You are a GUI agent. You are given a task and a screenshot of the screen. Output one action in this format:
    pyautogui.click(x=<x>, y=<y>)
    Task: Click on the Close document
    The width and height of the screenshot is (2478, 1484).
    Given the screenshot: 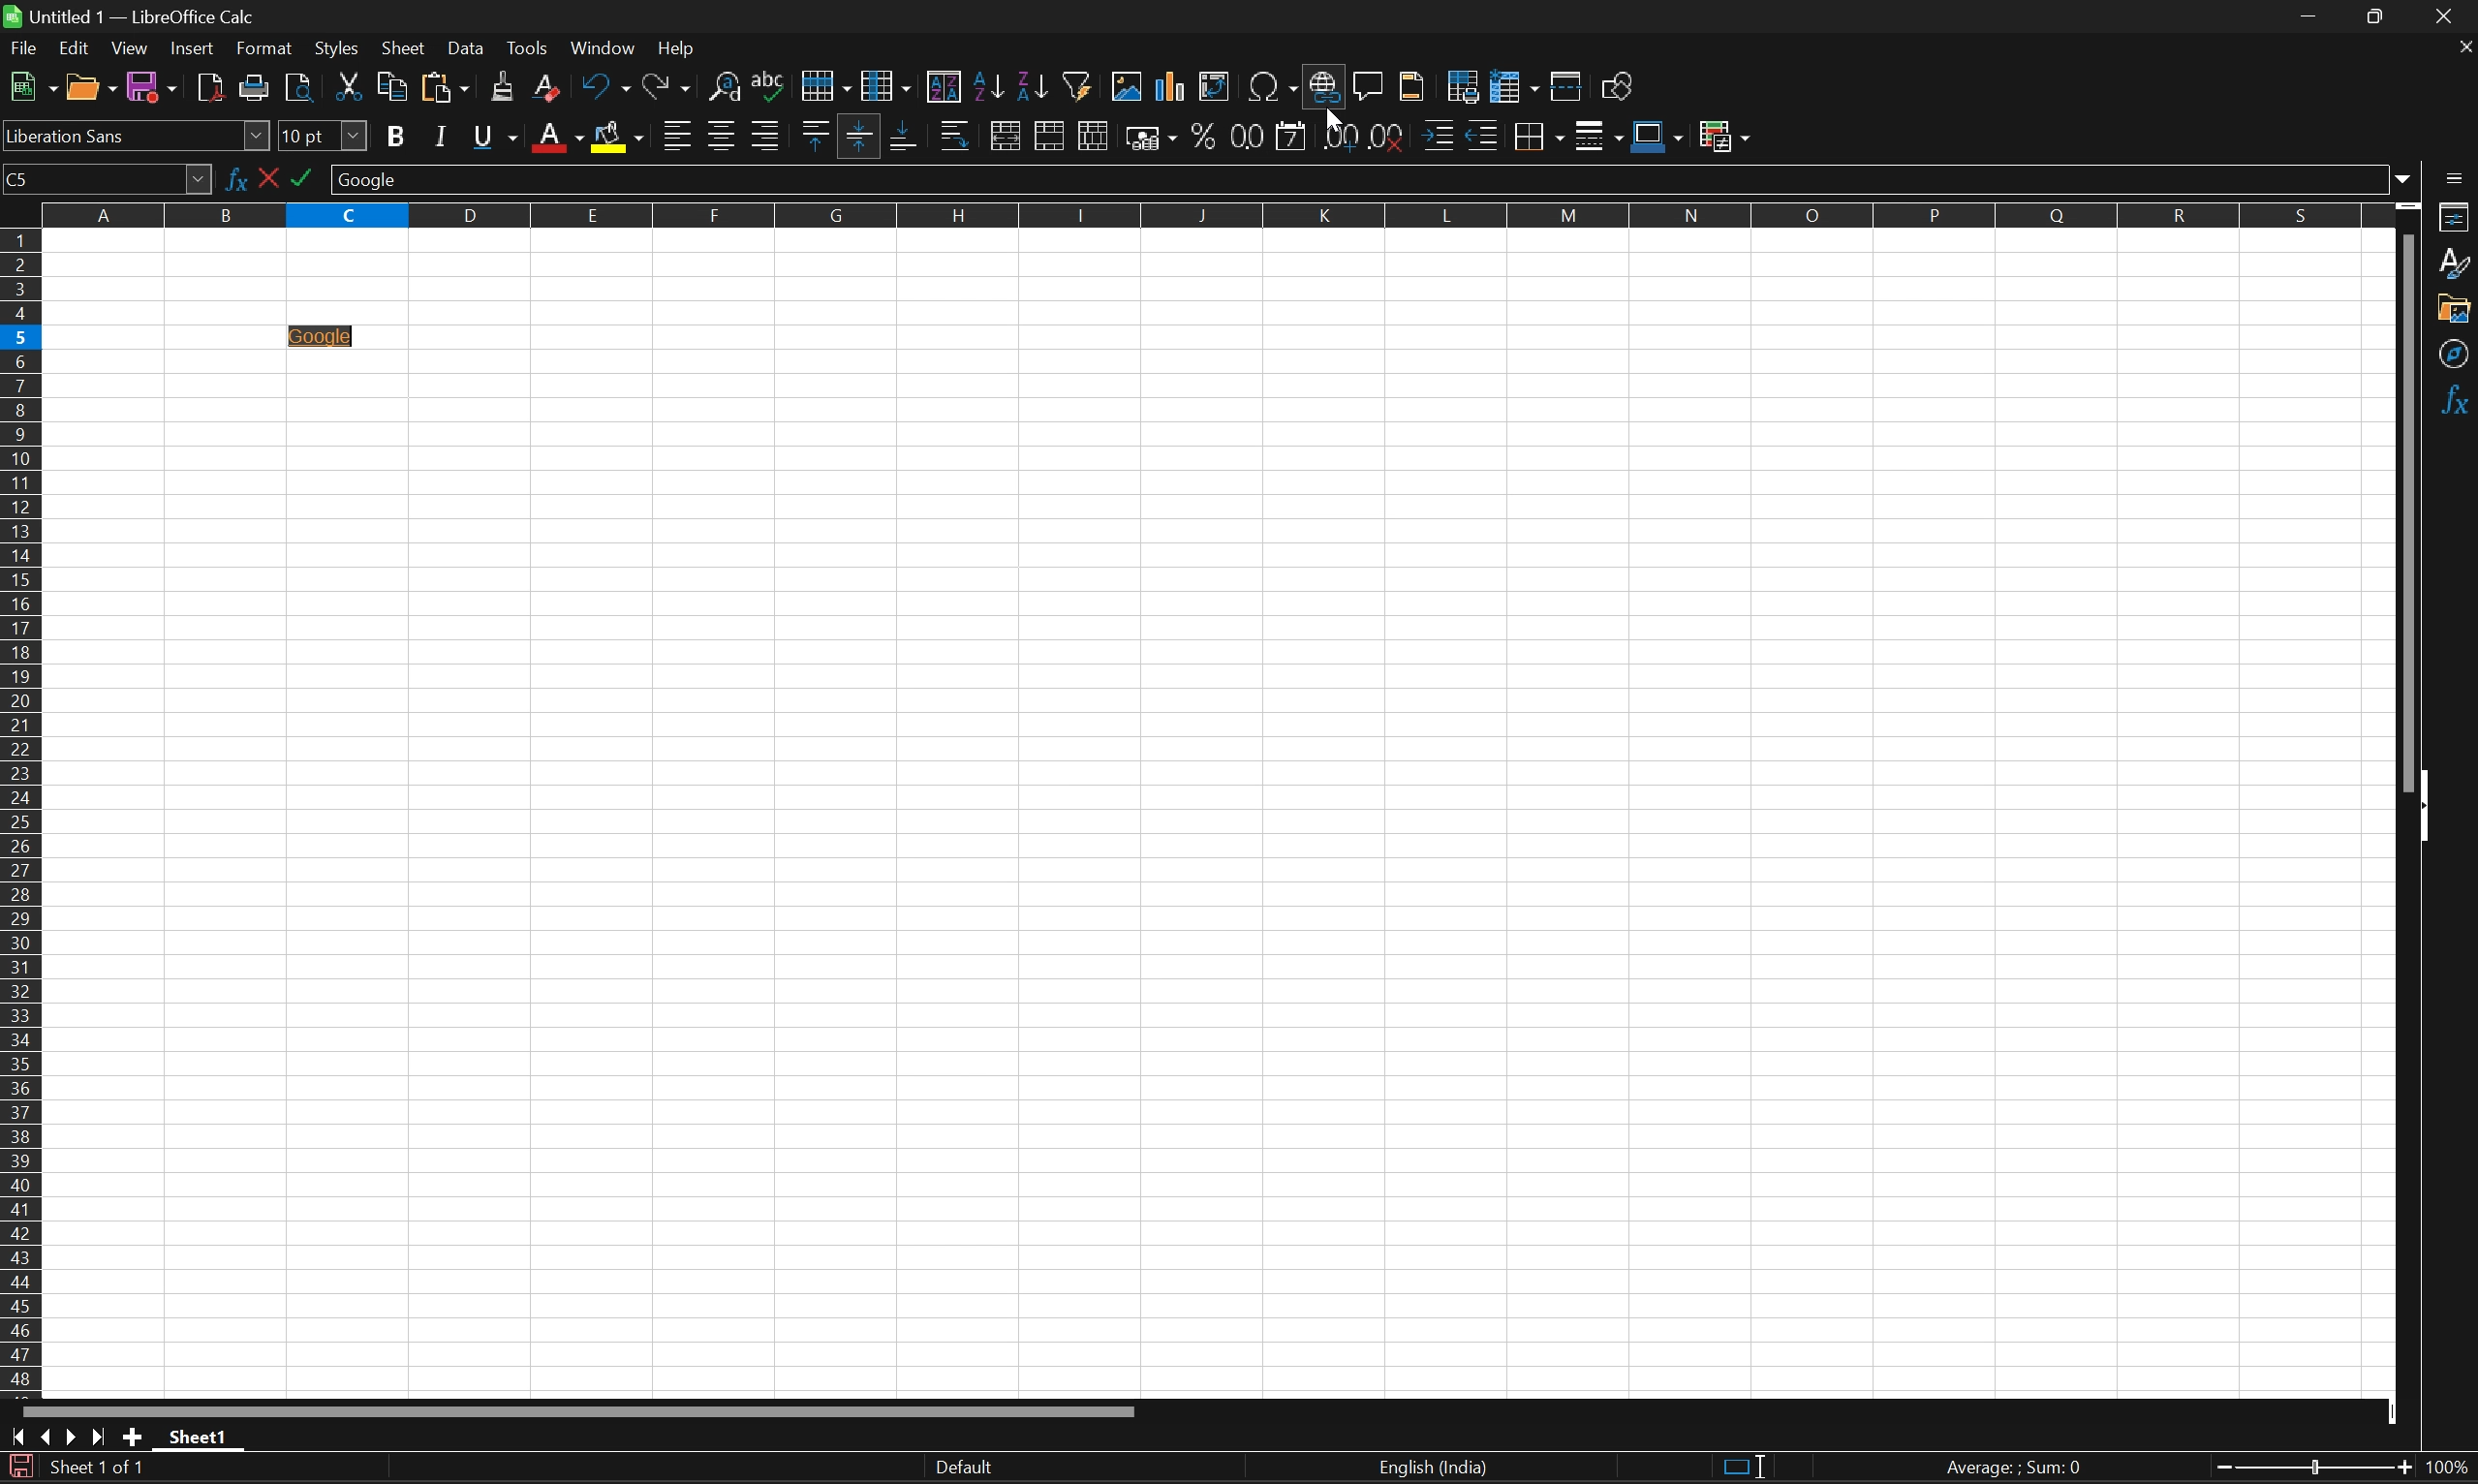 What is the action you would take?
    pyautogui.click(x=2463, y=45)
    